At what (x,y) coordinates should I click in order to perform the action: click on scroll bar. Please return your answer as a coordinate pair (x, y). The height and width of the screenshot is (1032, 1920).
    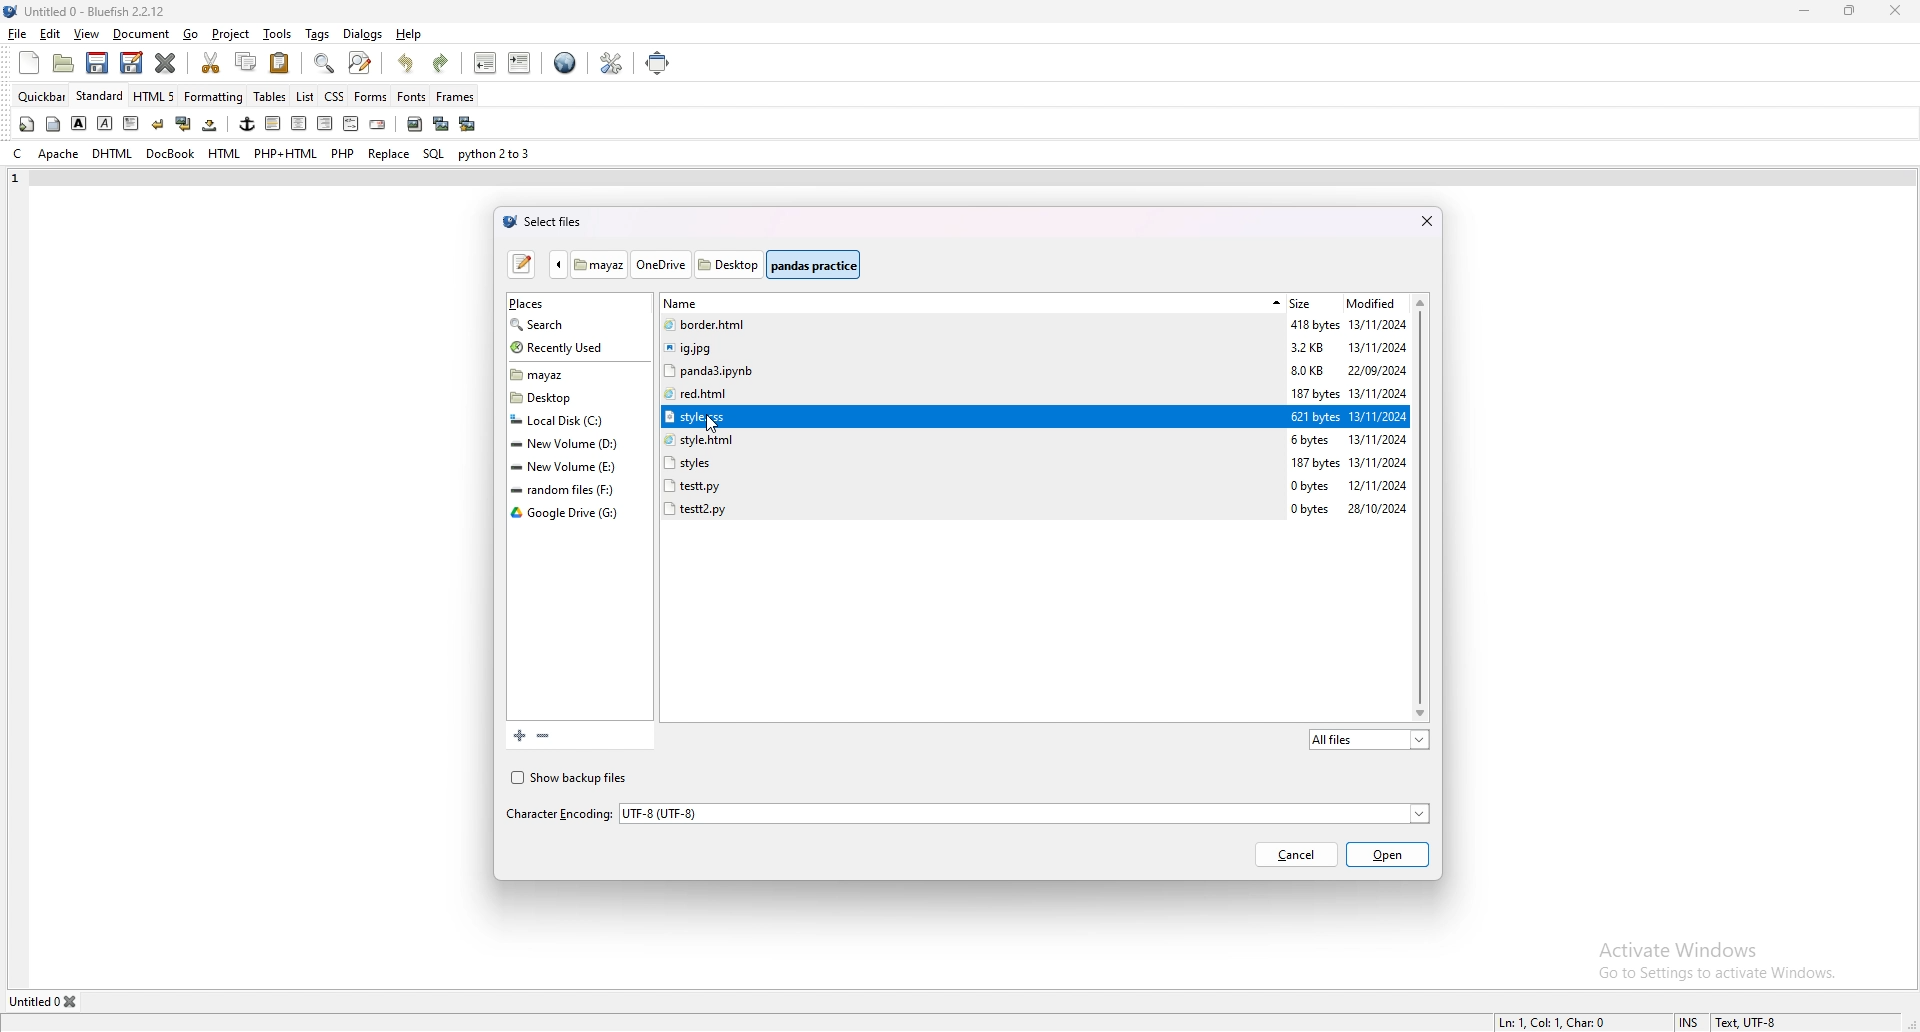
    Looking at the image, I should click on (1422, 509).